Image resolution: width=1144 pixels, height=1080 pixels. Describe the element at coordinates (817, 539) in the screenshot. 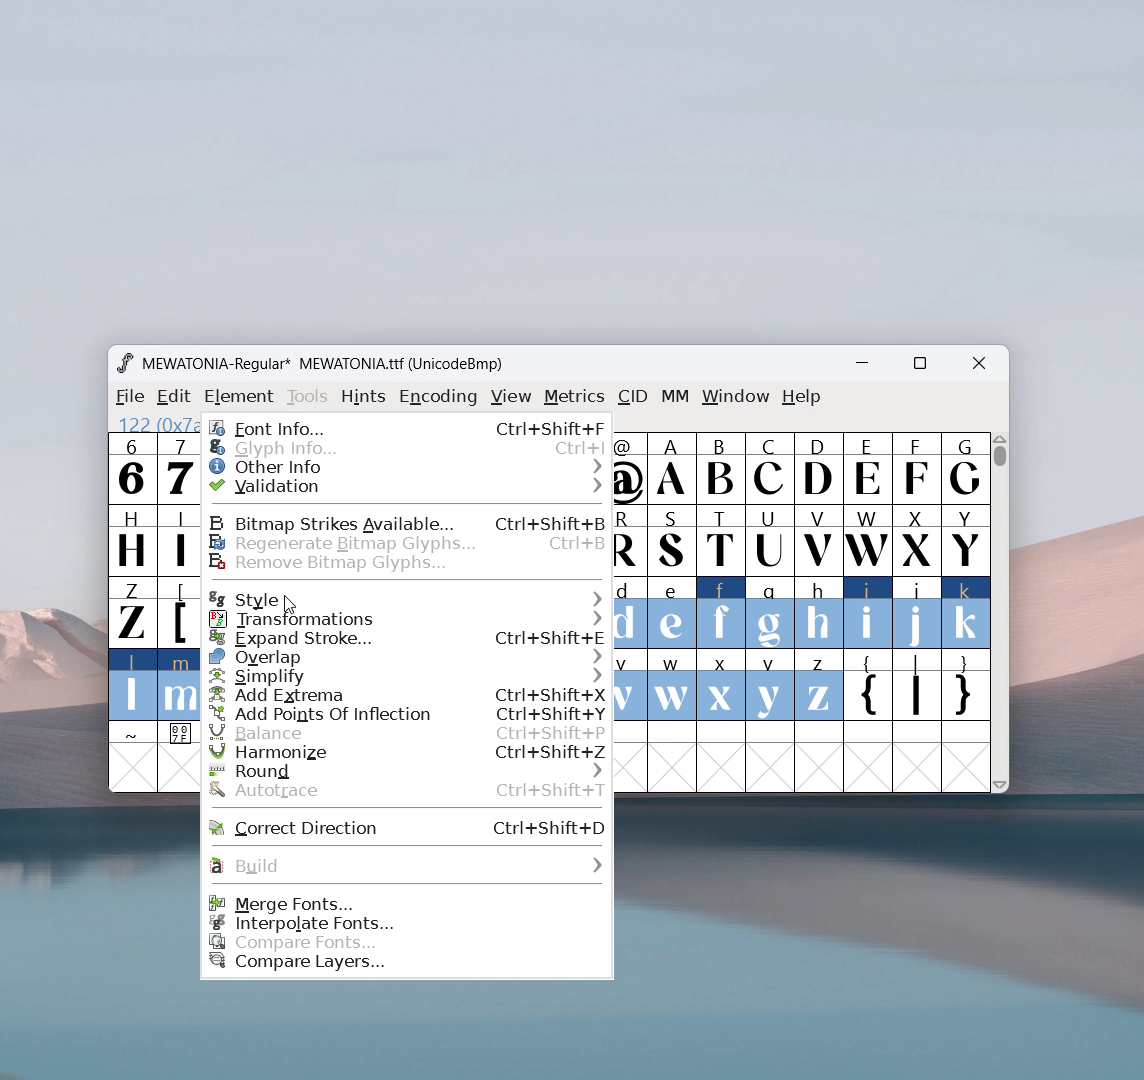

I see `V` at that location.